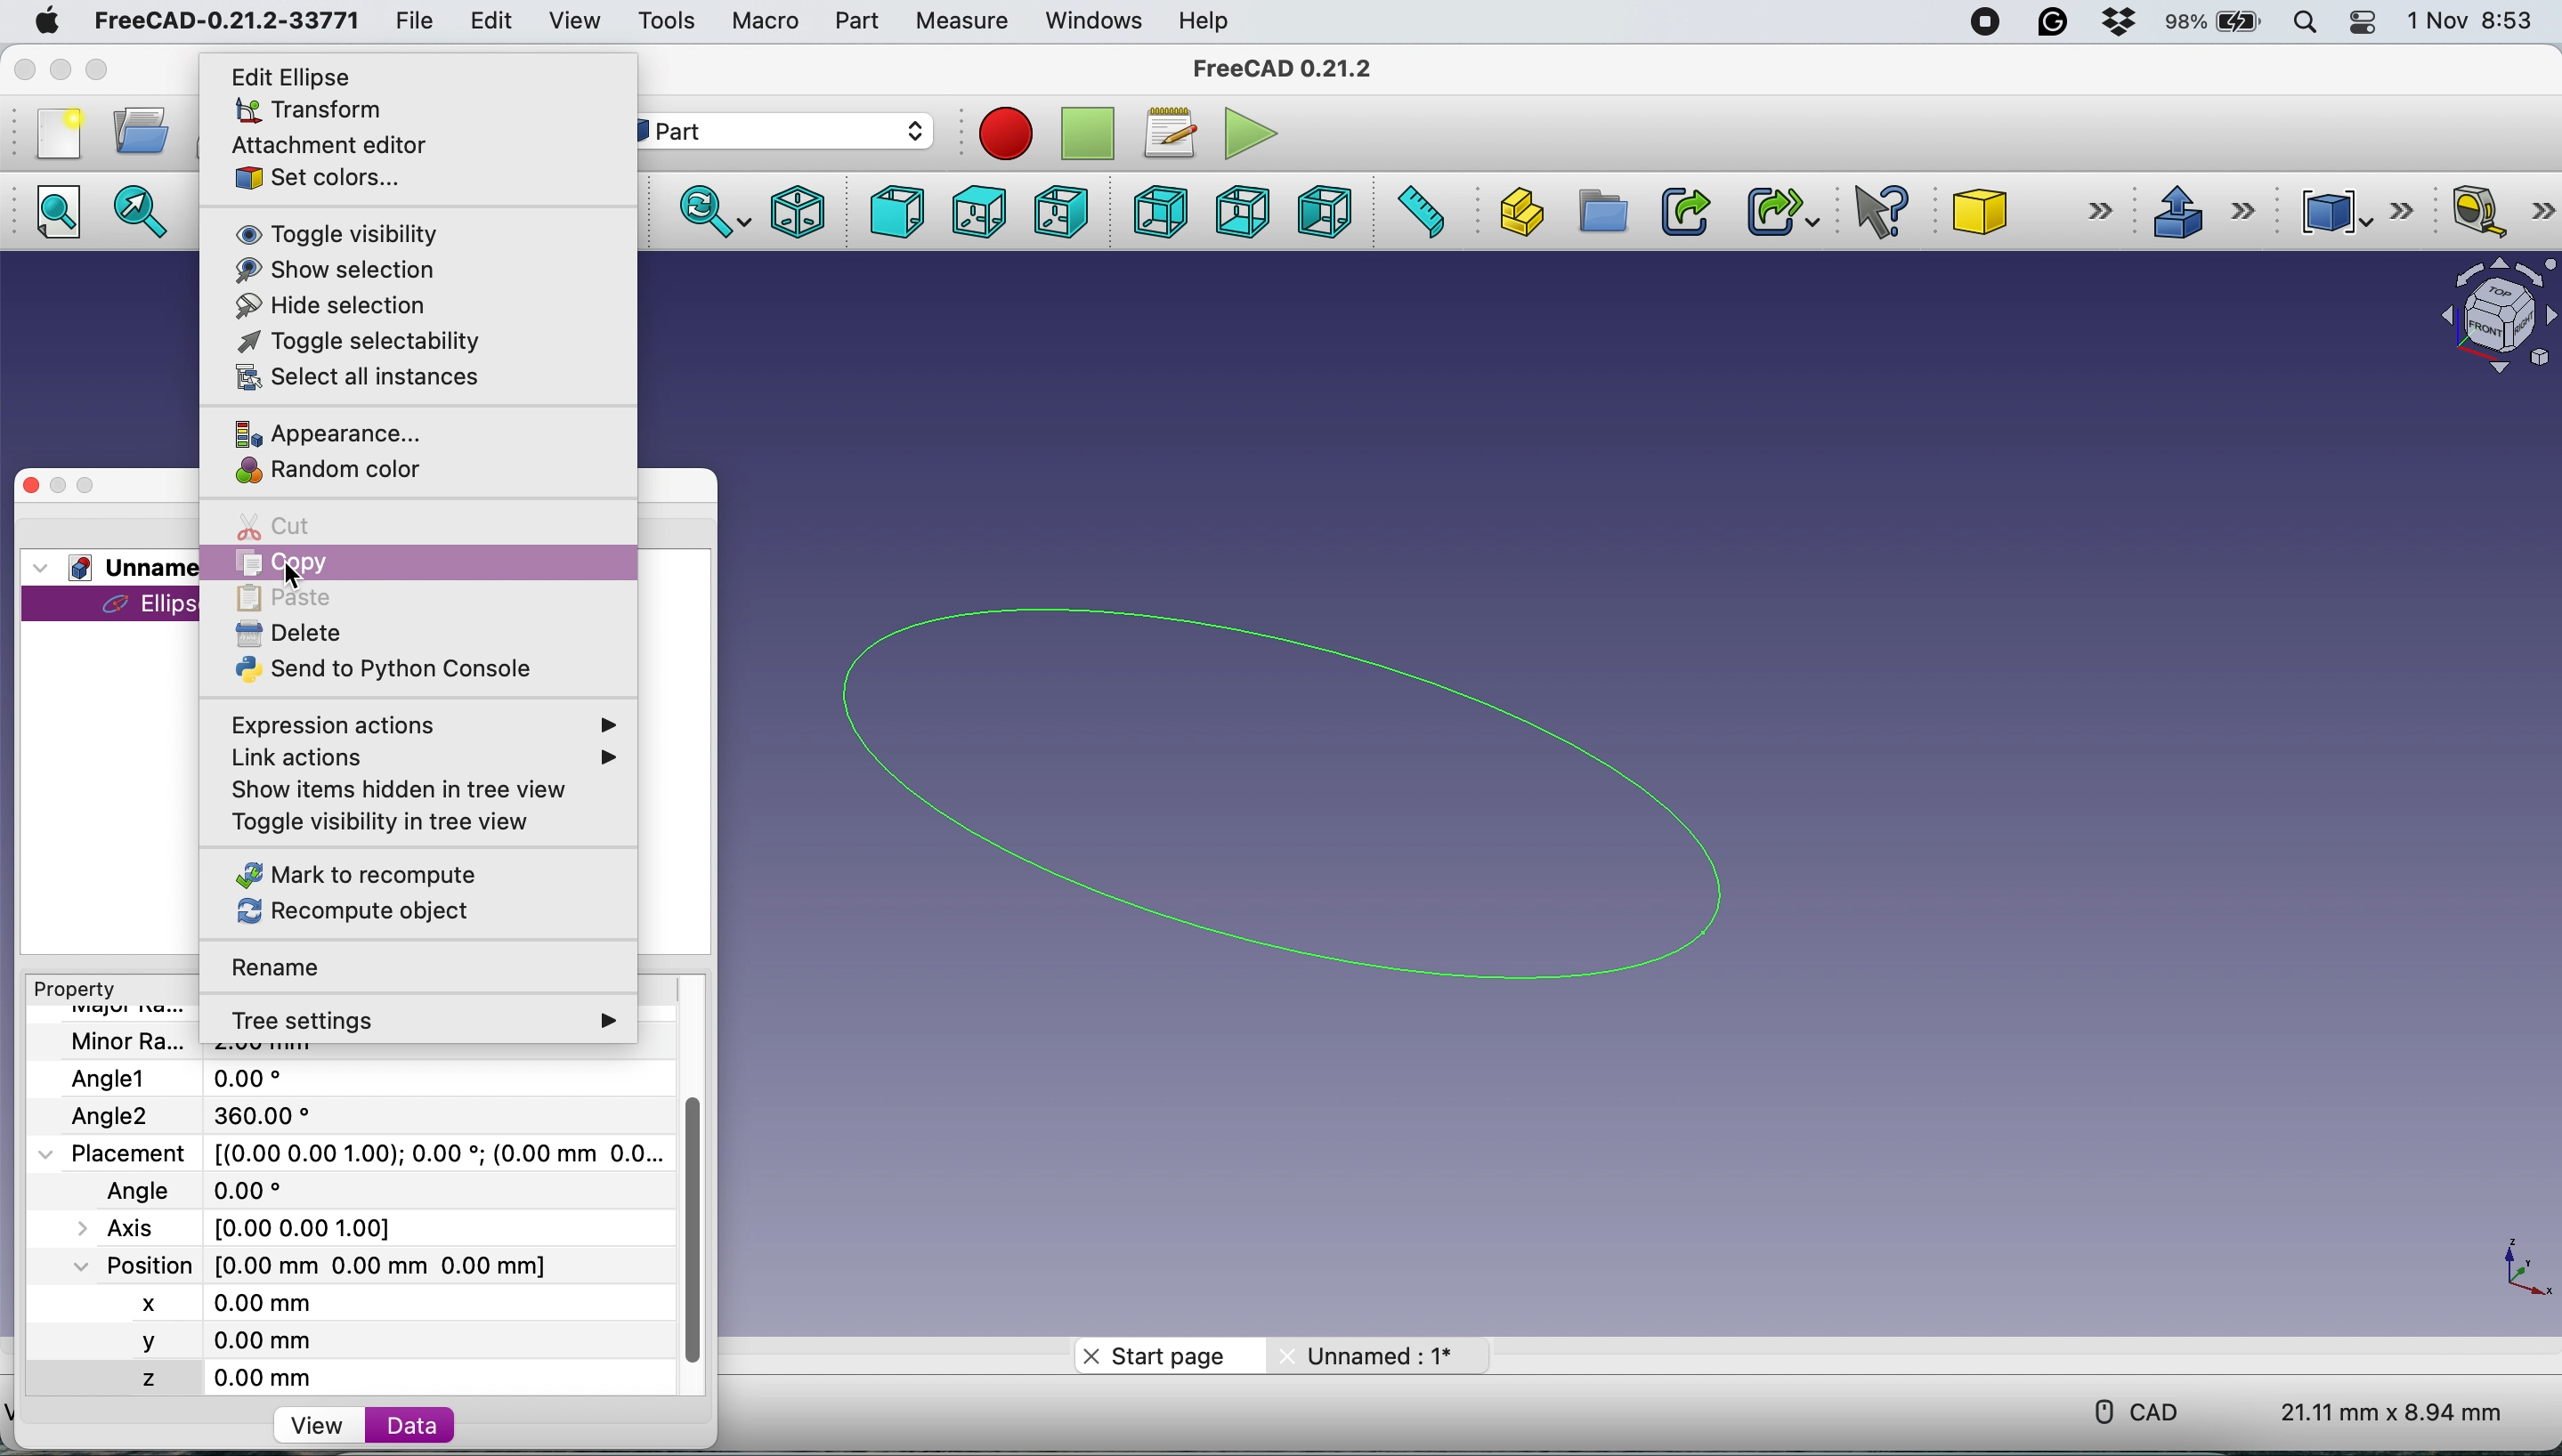  Describe the element at coordinates (1161, 1355) in the screenshot. I see `start page` at that location.